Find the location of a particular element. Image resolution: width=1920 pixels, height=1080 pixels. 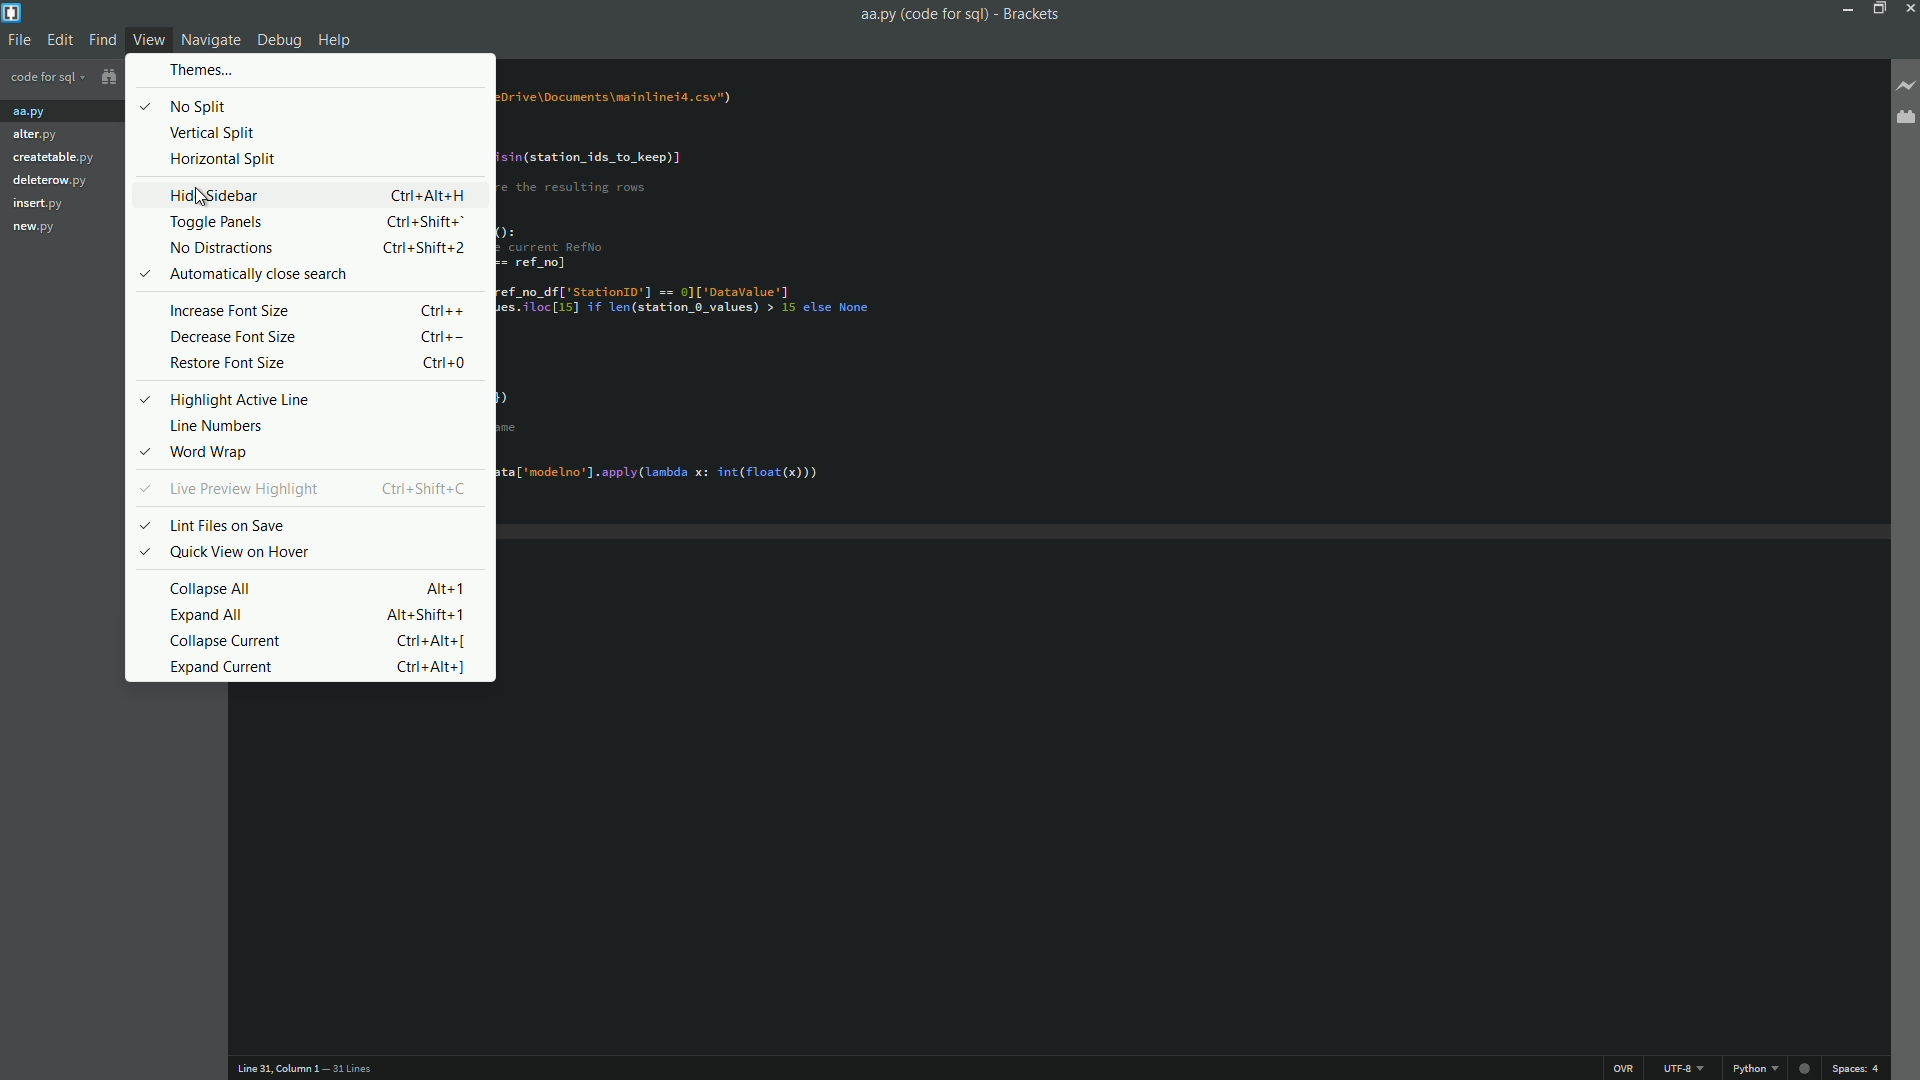

quick view on home button is located at coordinates (237, 553).